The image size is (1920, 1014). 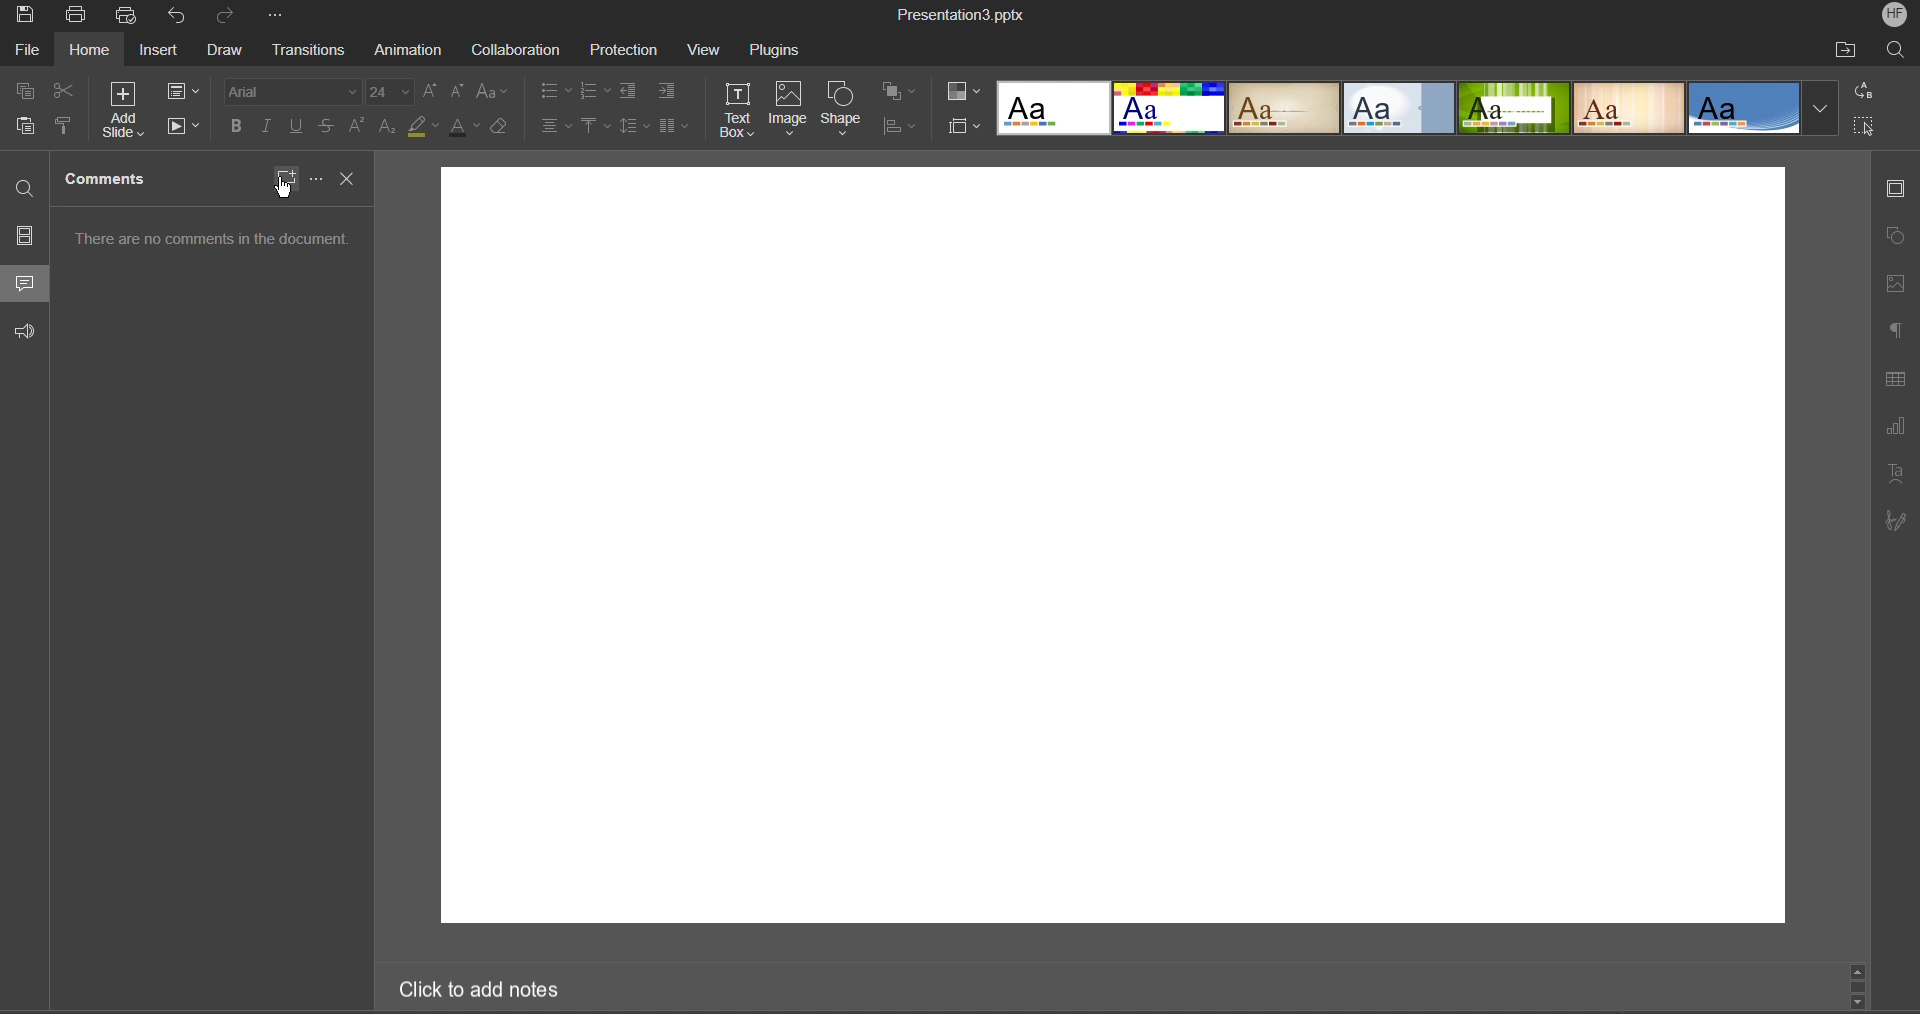 I want to click on Superscript, so click(x=359, y=127).